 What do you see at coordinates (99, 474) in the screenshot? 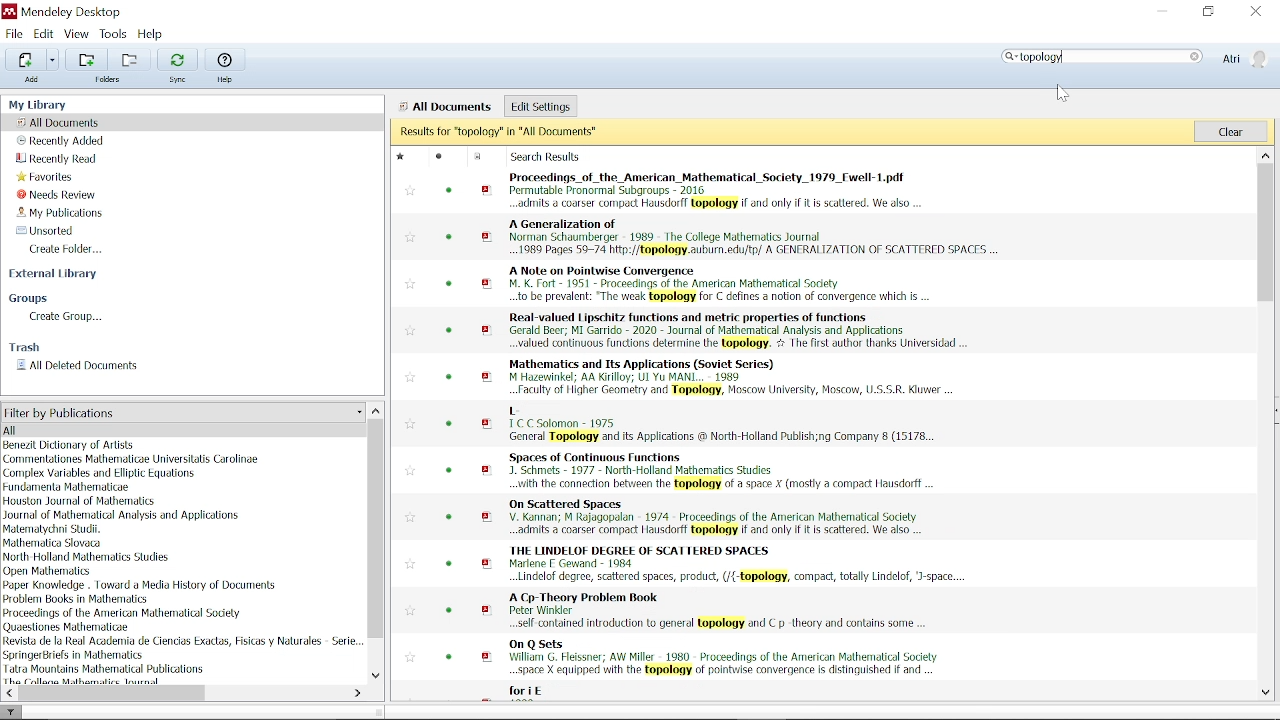
I see `author` at bounding box center [99, 474].